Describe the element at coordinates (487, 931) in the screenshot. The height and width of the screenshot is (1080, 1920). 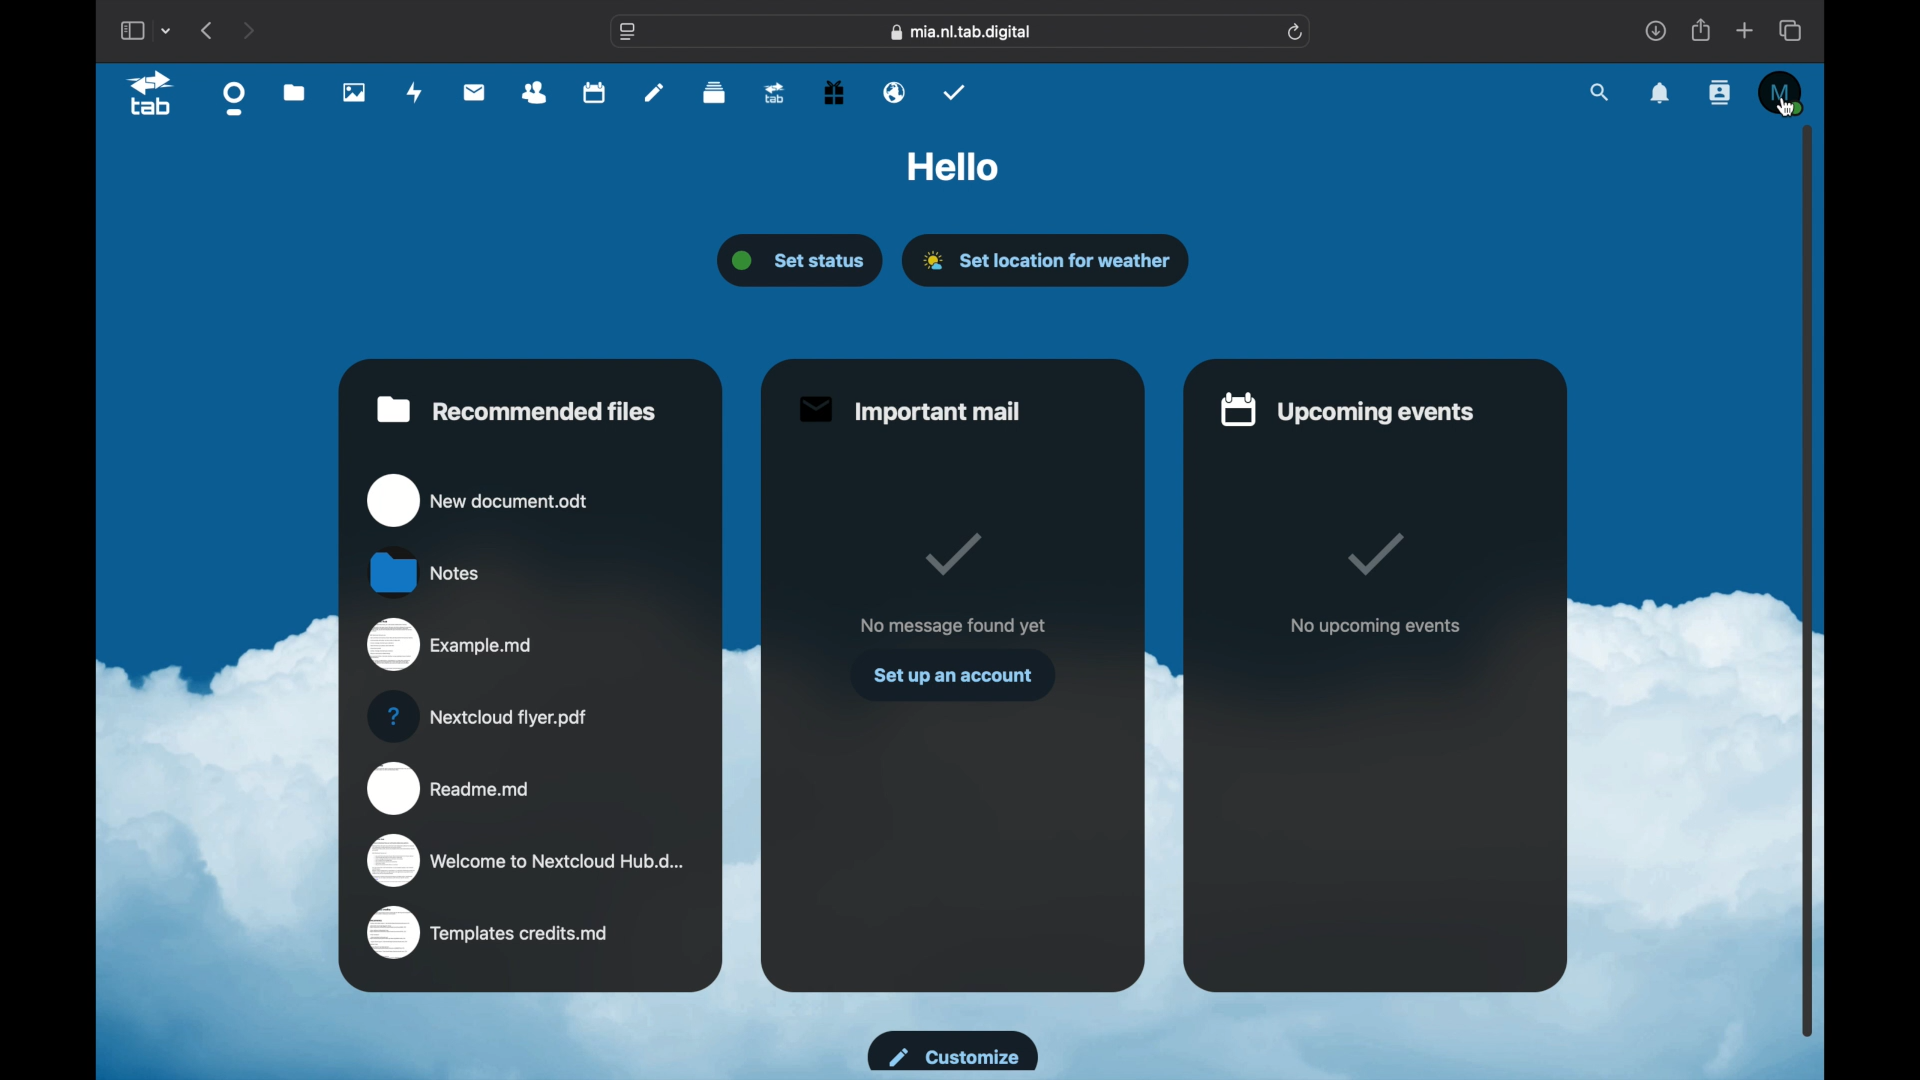
I see `templates` at that location.